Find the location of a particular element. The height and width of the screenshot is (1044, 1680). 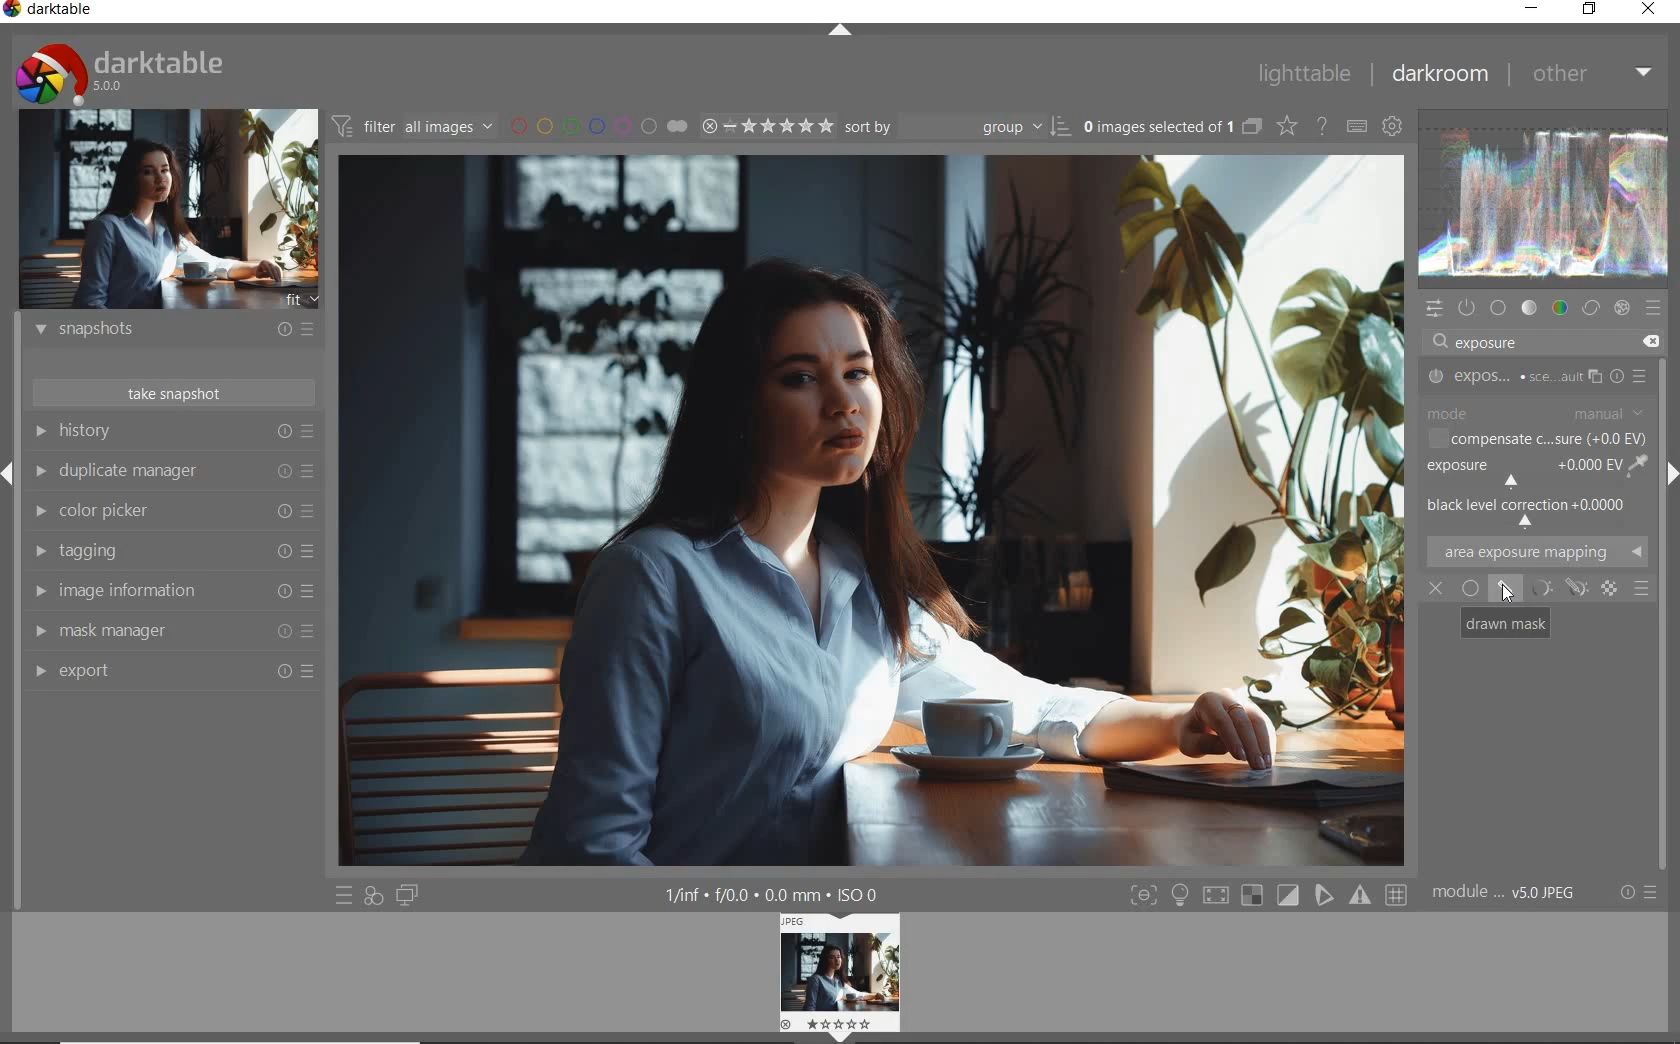

expand grouped images is located at coordinates (1174, 129).